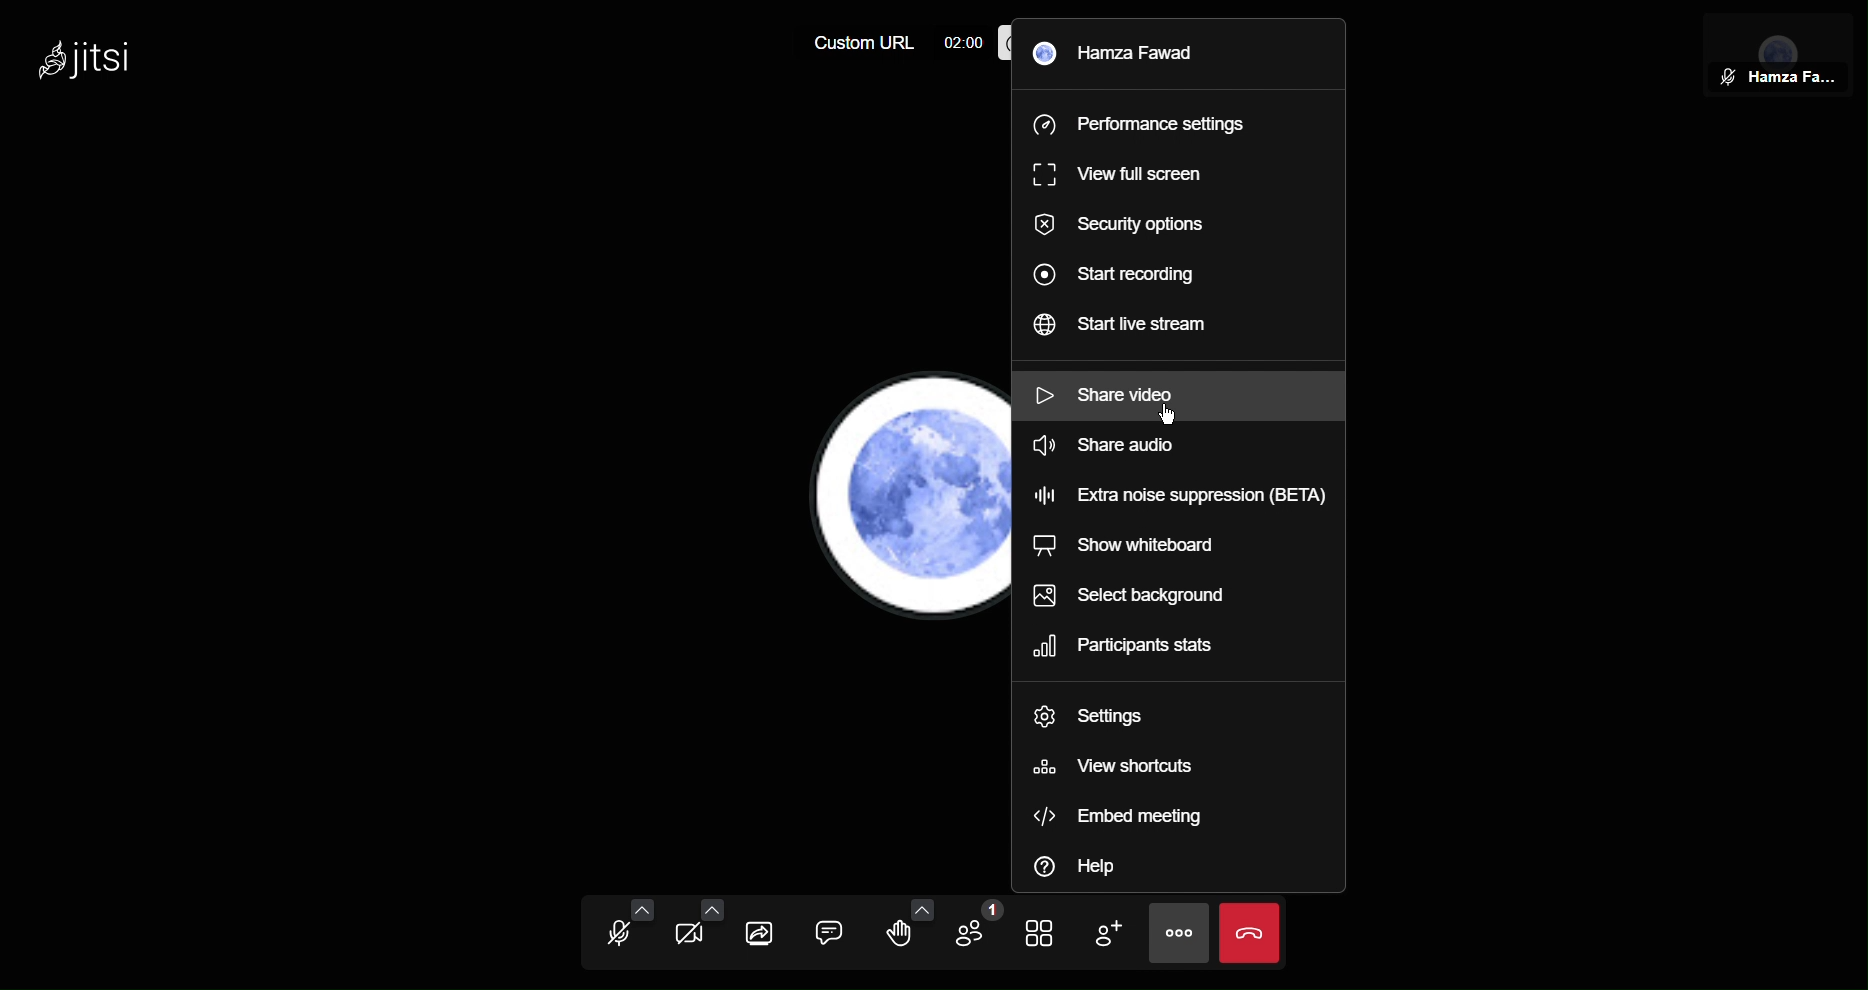 This screenshot has height=990, width=1868. Describe the element at coordinates (626, 931) in the screenshot. I see `Audio` at that location.